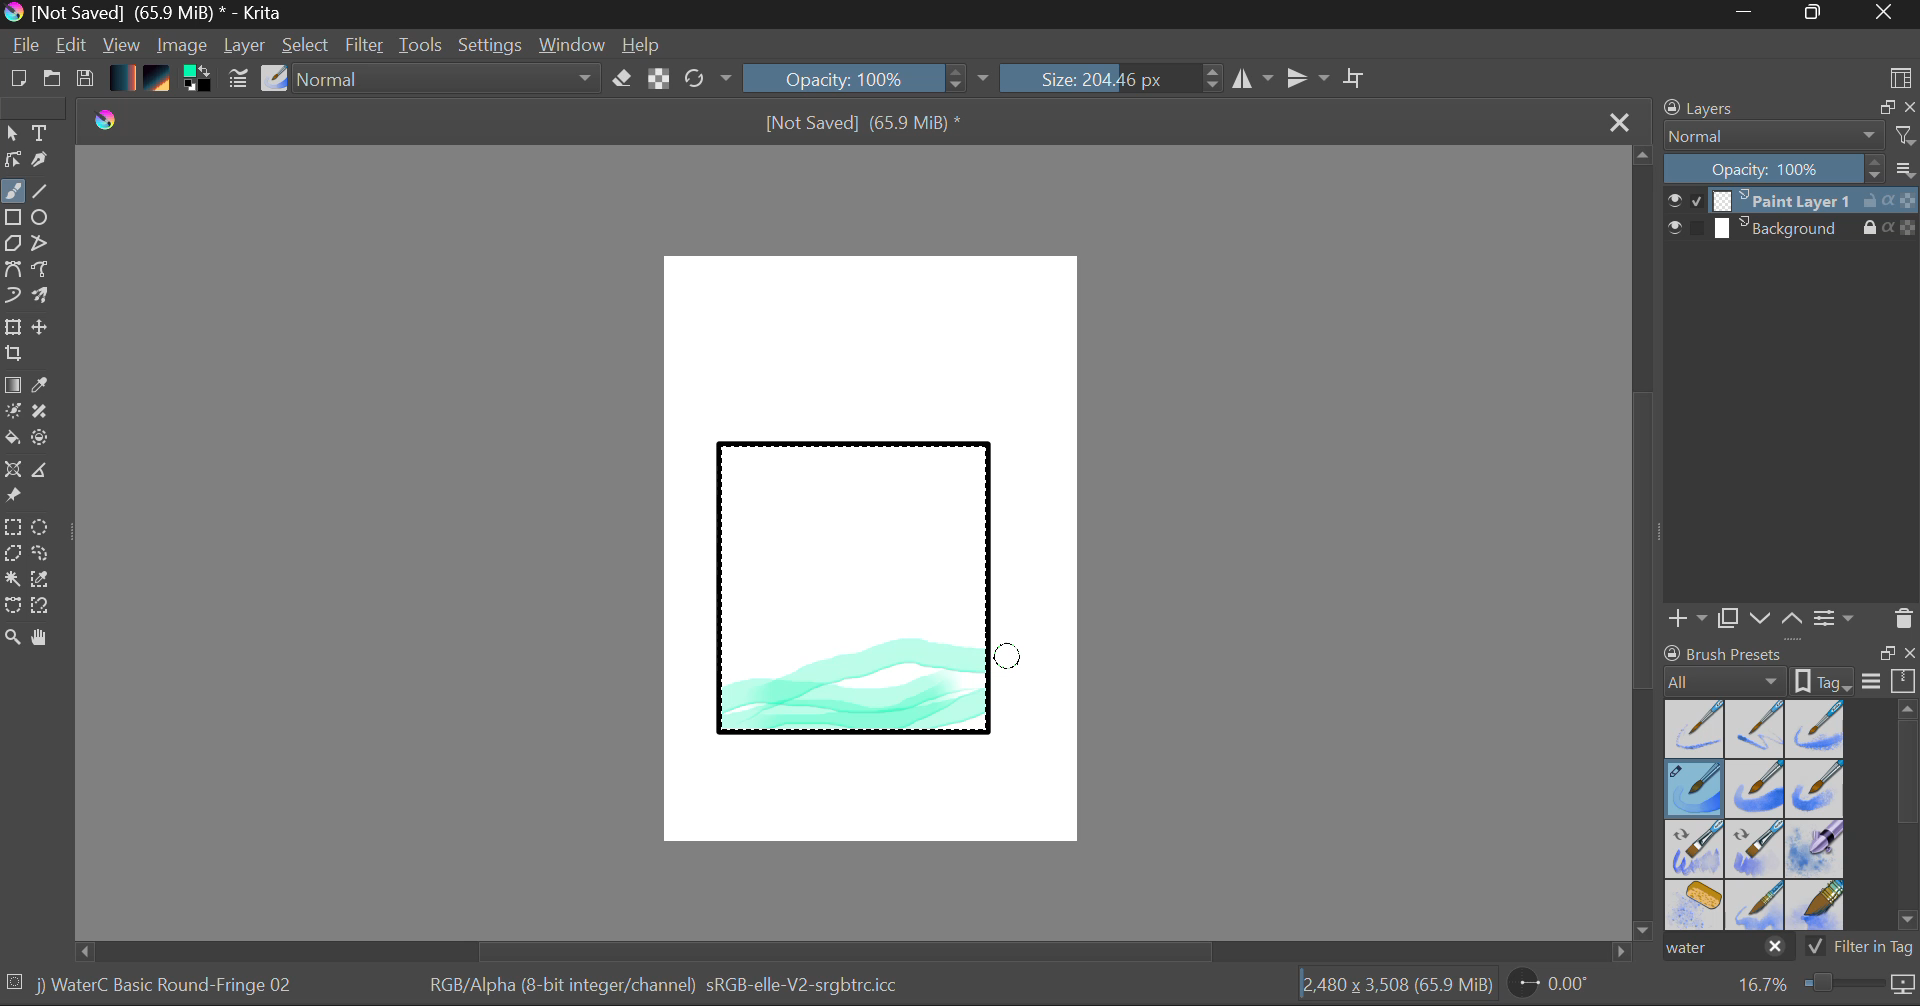  What do you see at coordinates (1787, 106) in the screenshot?
I see `Layers Docket Tab` at bounding box center [1787, 106].